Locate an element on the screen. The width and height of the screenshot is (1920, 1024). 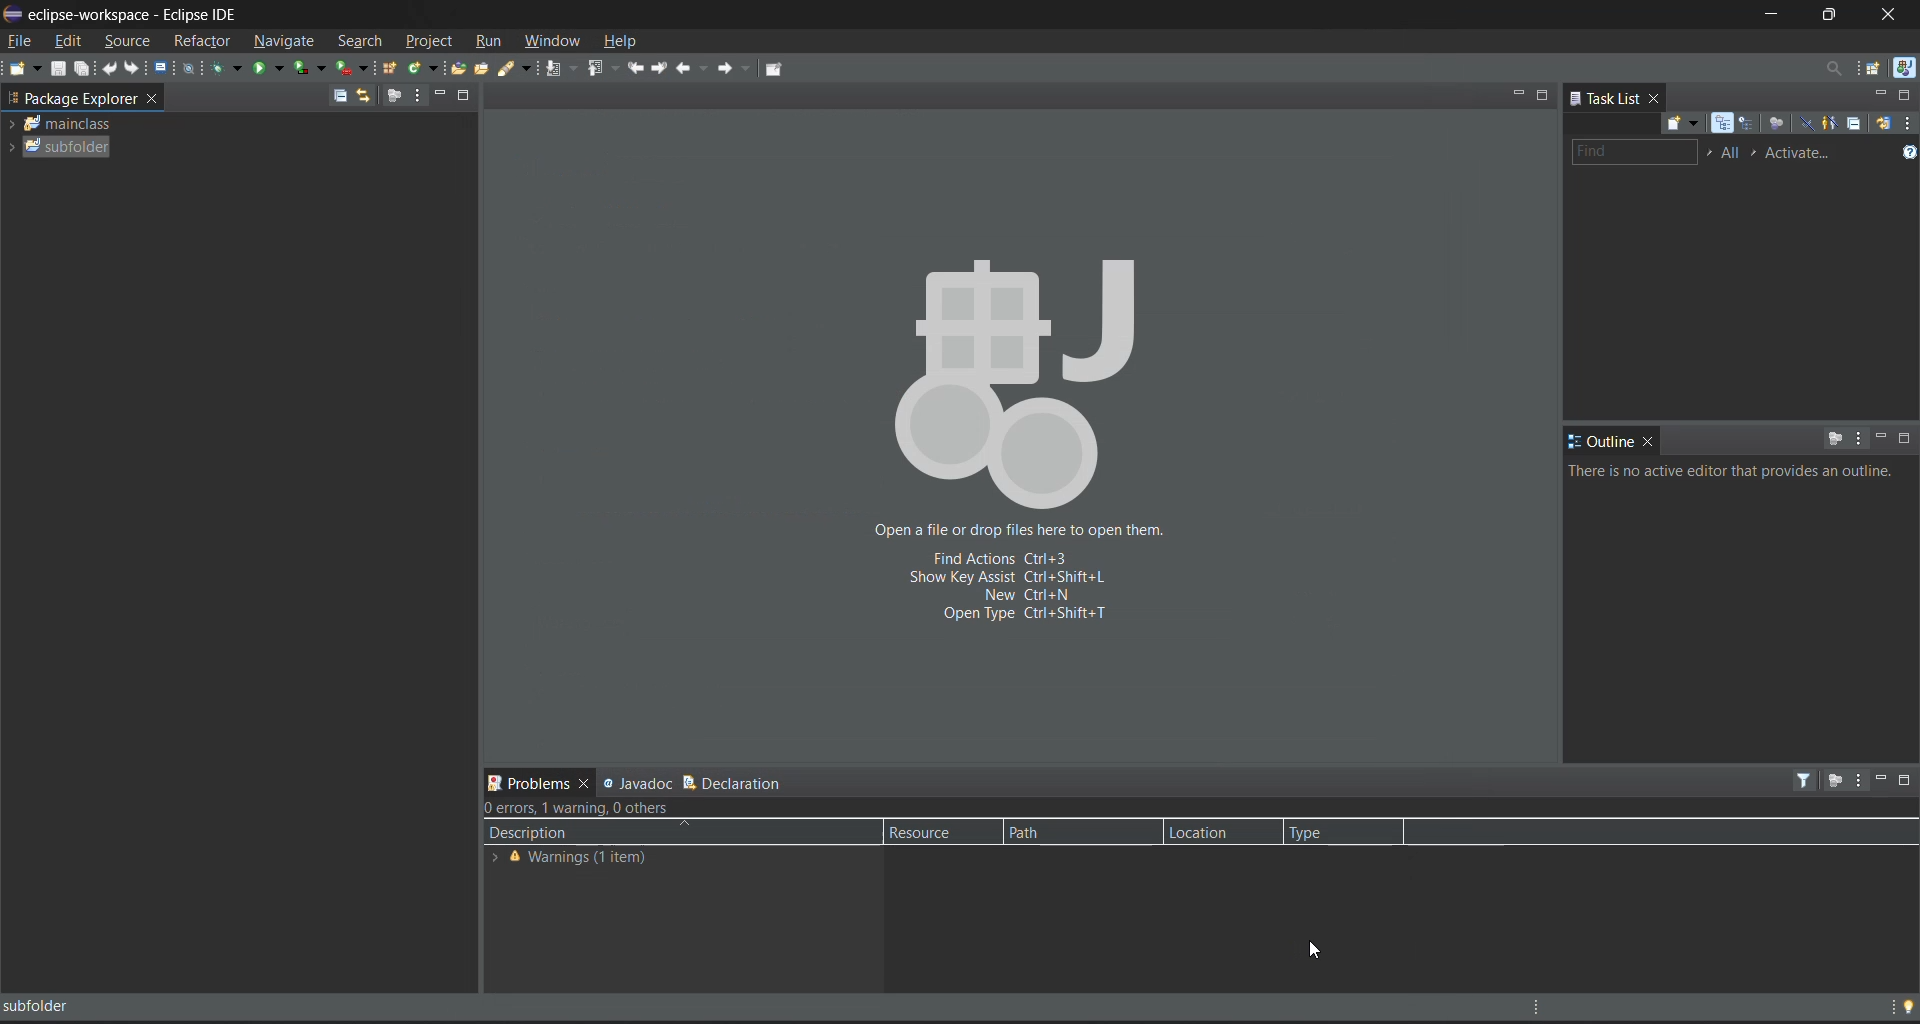
info is located at coordinates (1736, 471).